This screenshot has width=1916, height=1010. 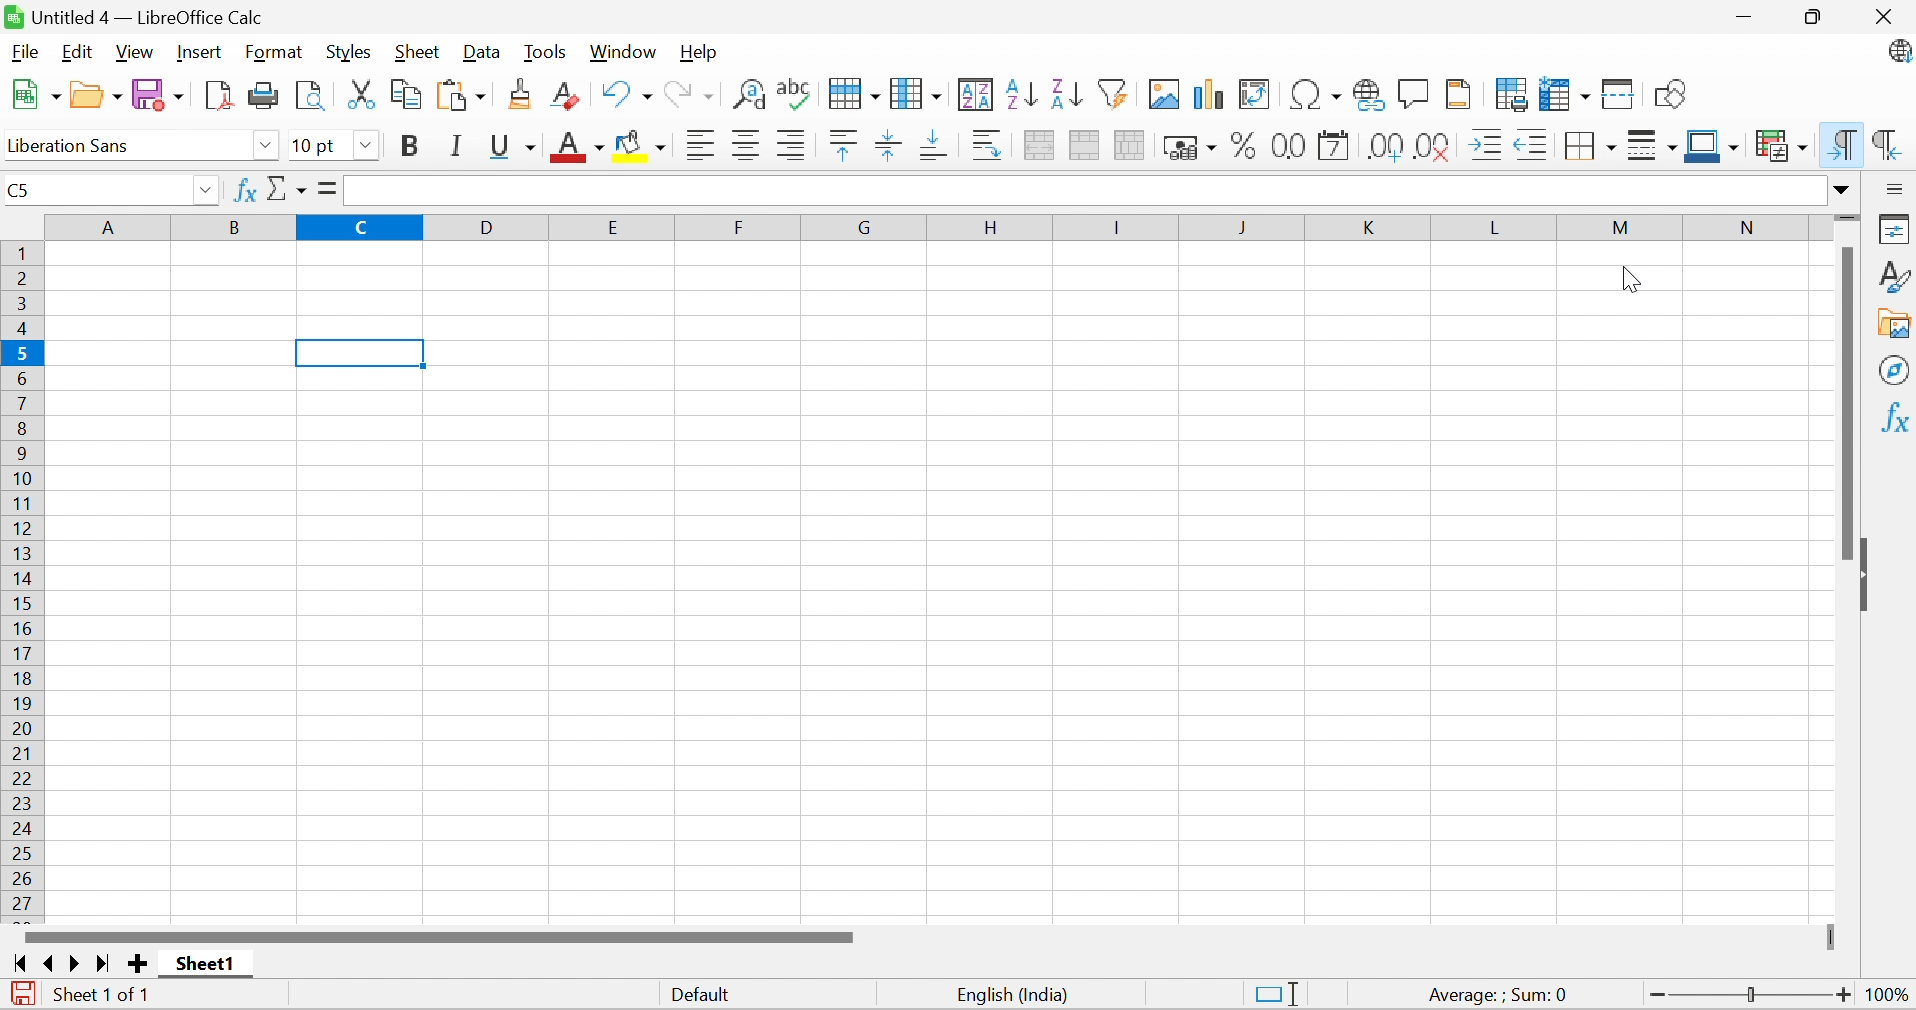 I want to click on Drop down, so click(x=266, y=146).